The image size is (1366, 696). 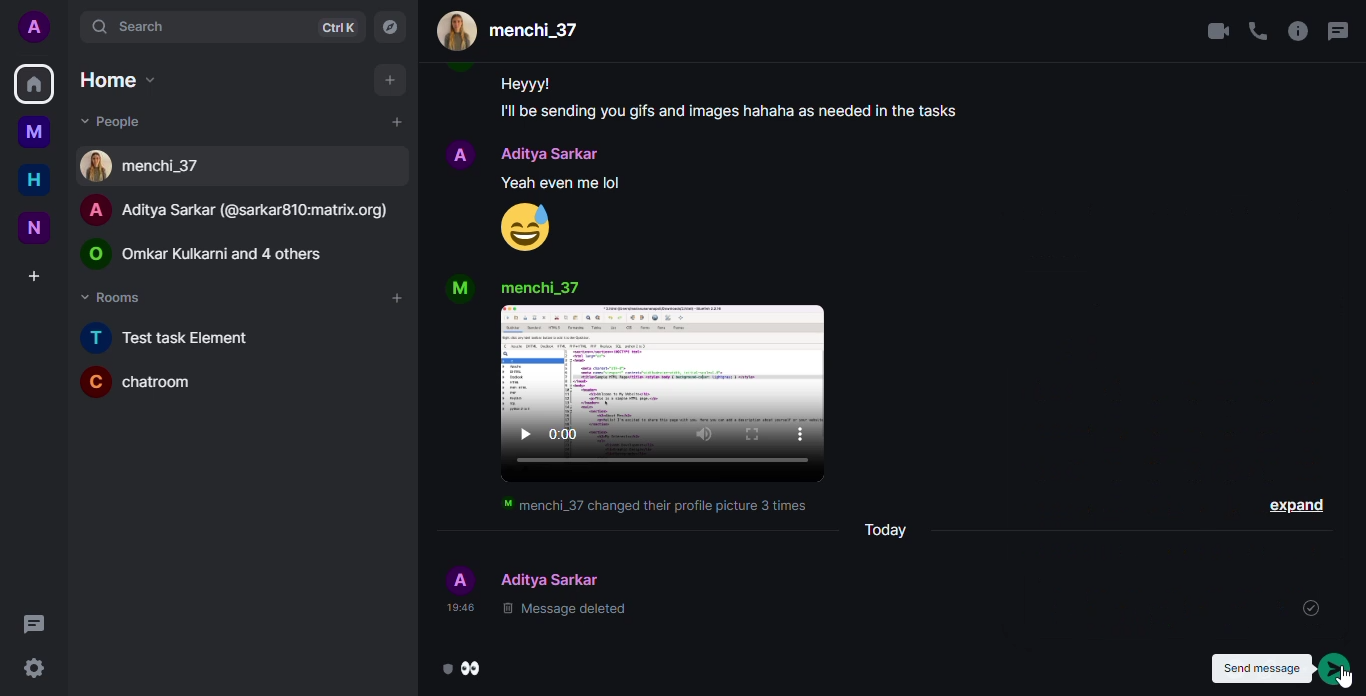 What do you see at coordinates (393, 121) in the screenshot?
I see `add` at bounding box center [393, 121].